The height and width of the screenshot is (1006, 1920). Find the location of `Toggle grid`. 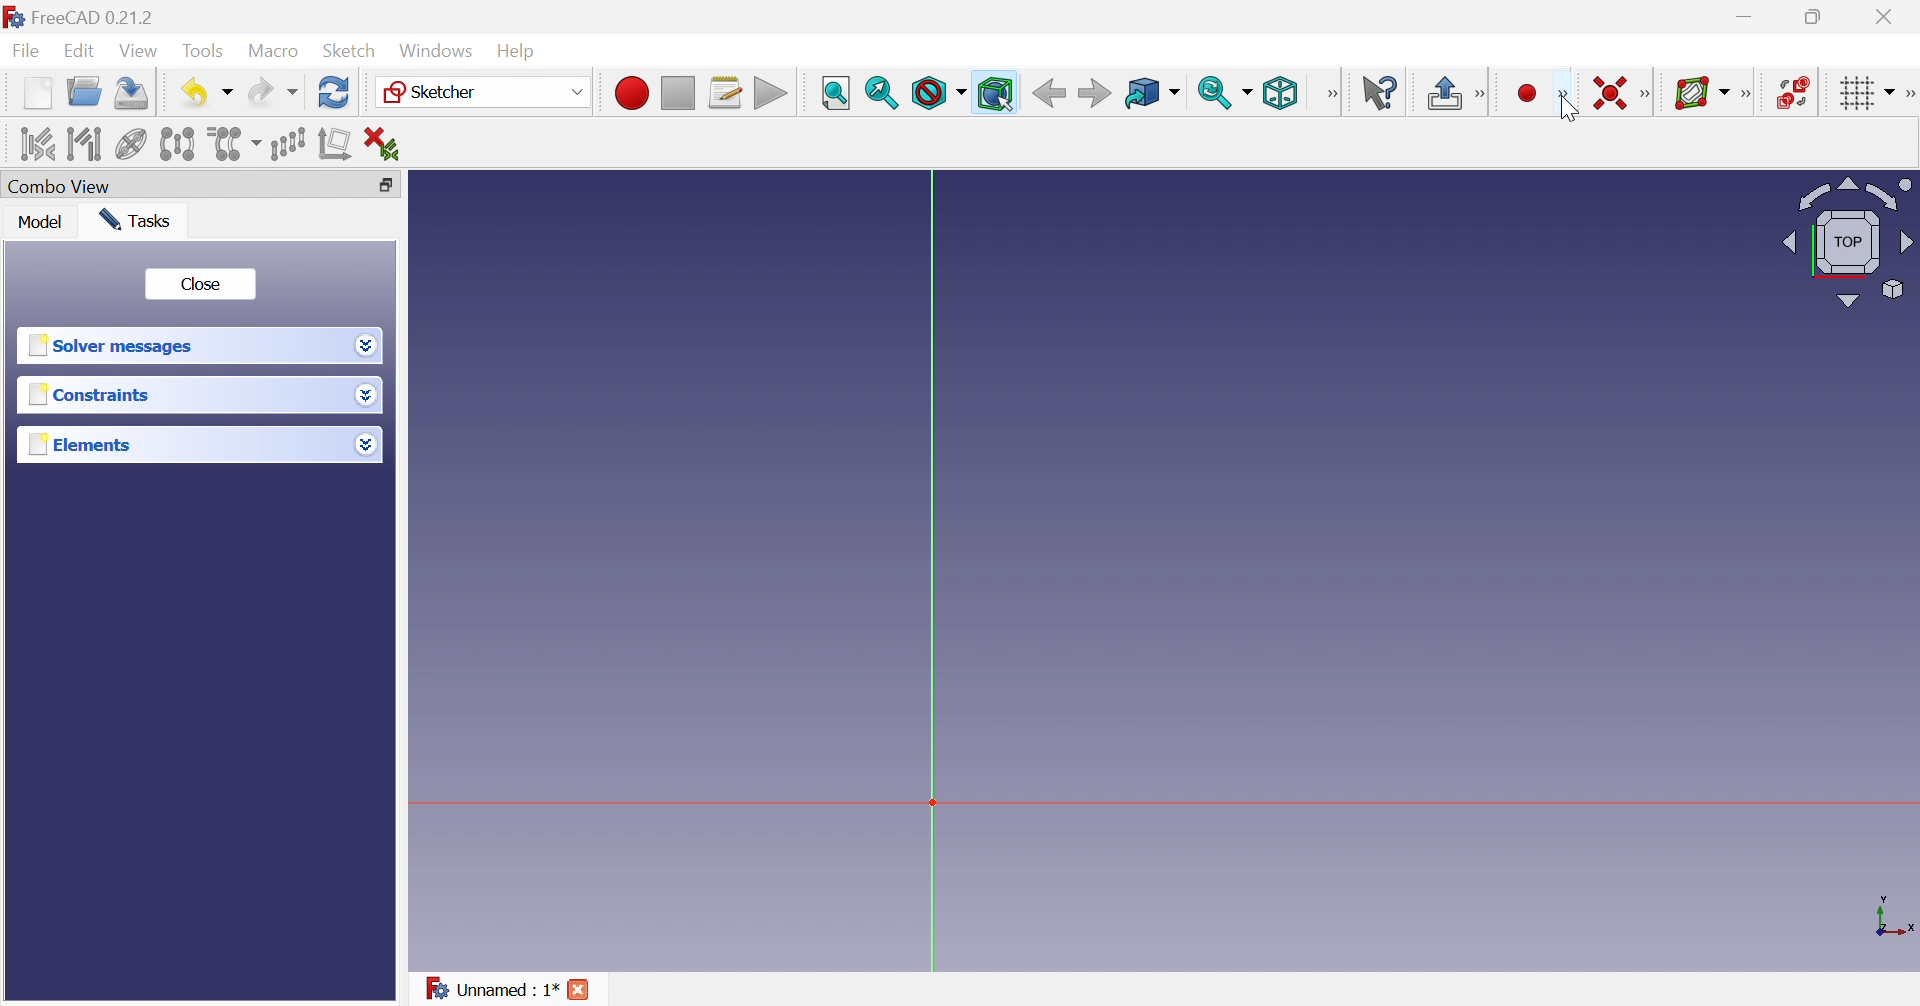

Toggle grid is located at coordinates (1866, 92).